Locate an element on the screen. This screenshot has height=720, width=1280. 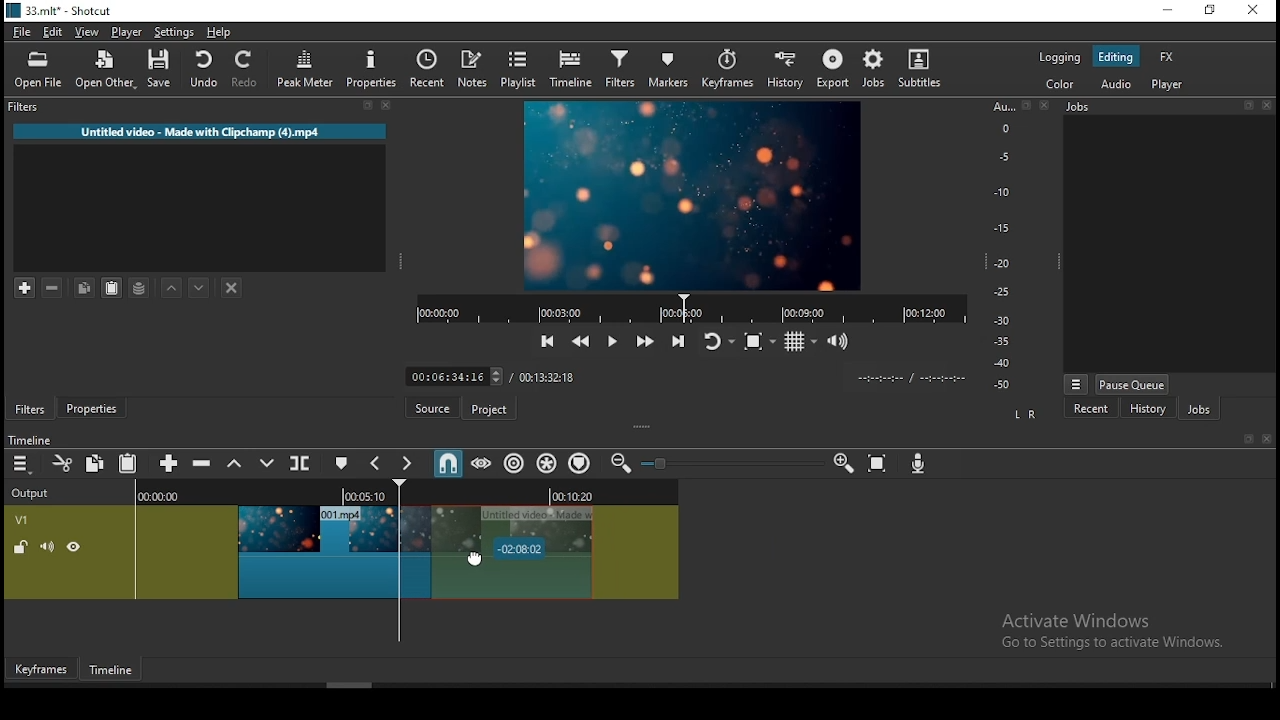
 is located at coordinates (662, 464).